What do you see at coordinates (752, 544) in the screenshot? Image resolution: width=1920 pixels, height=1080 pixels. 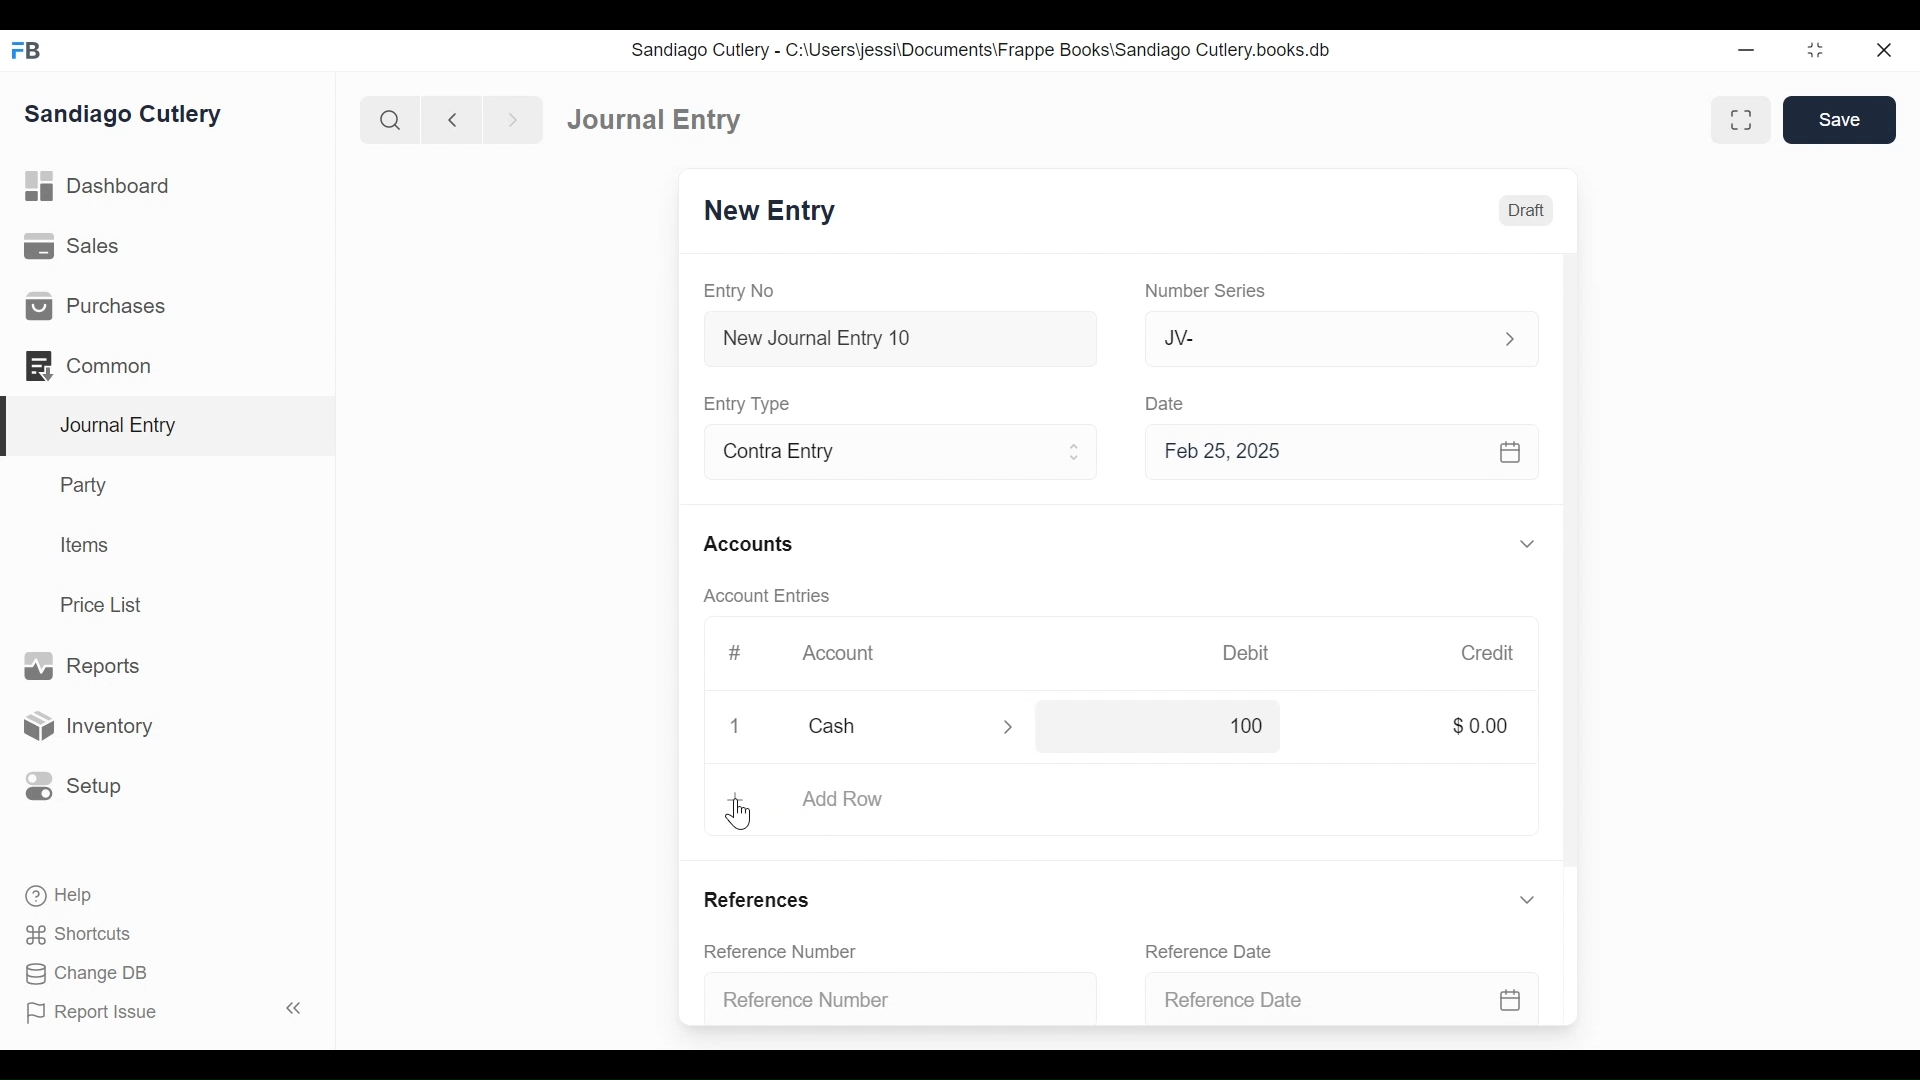 I see `Accounts` at bounding box center [752, 544].